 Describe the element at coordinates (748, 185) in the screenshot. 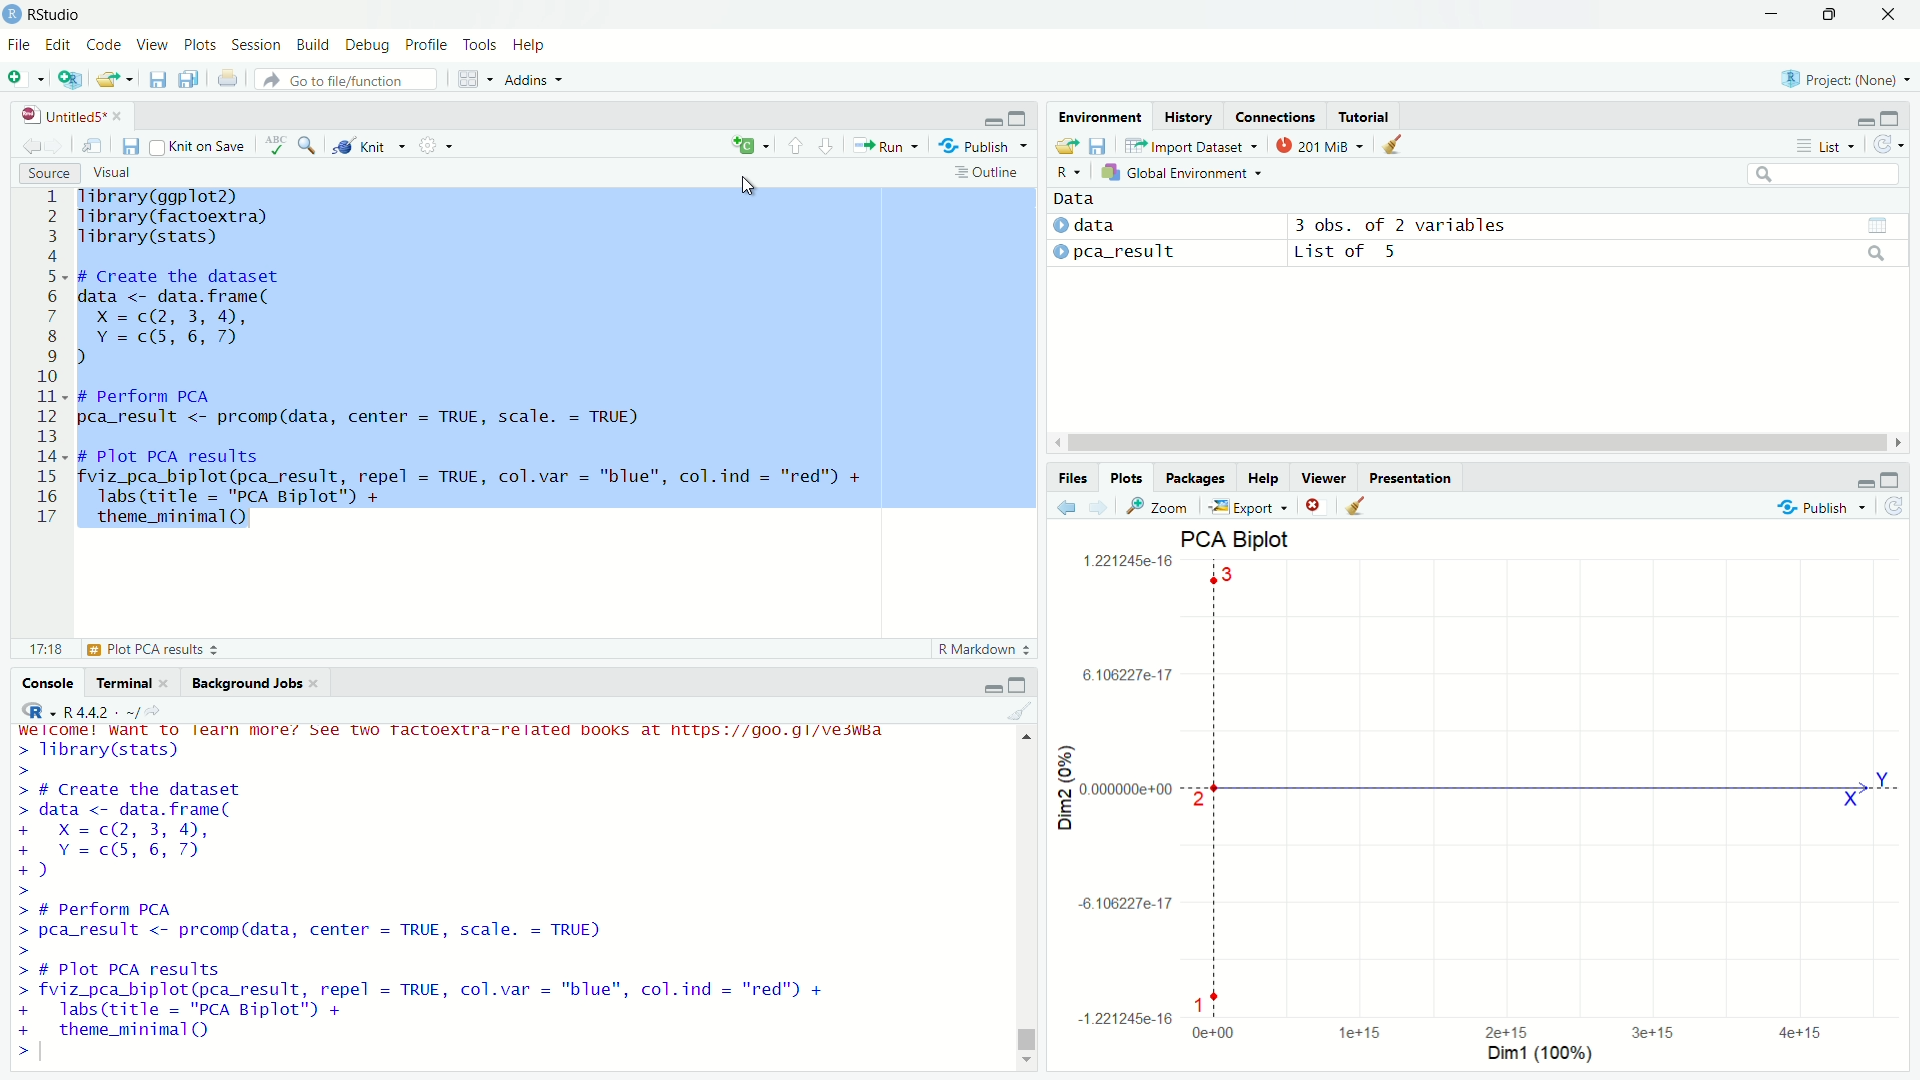

I see `cursor` at that location.